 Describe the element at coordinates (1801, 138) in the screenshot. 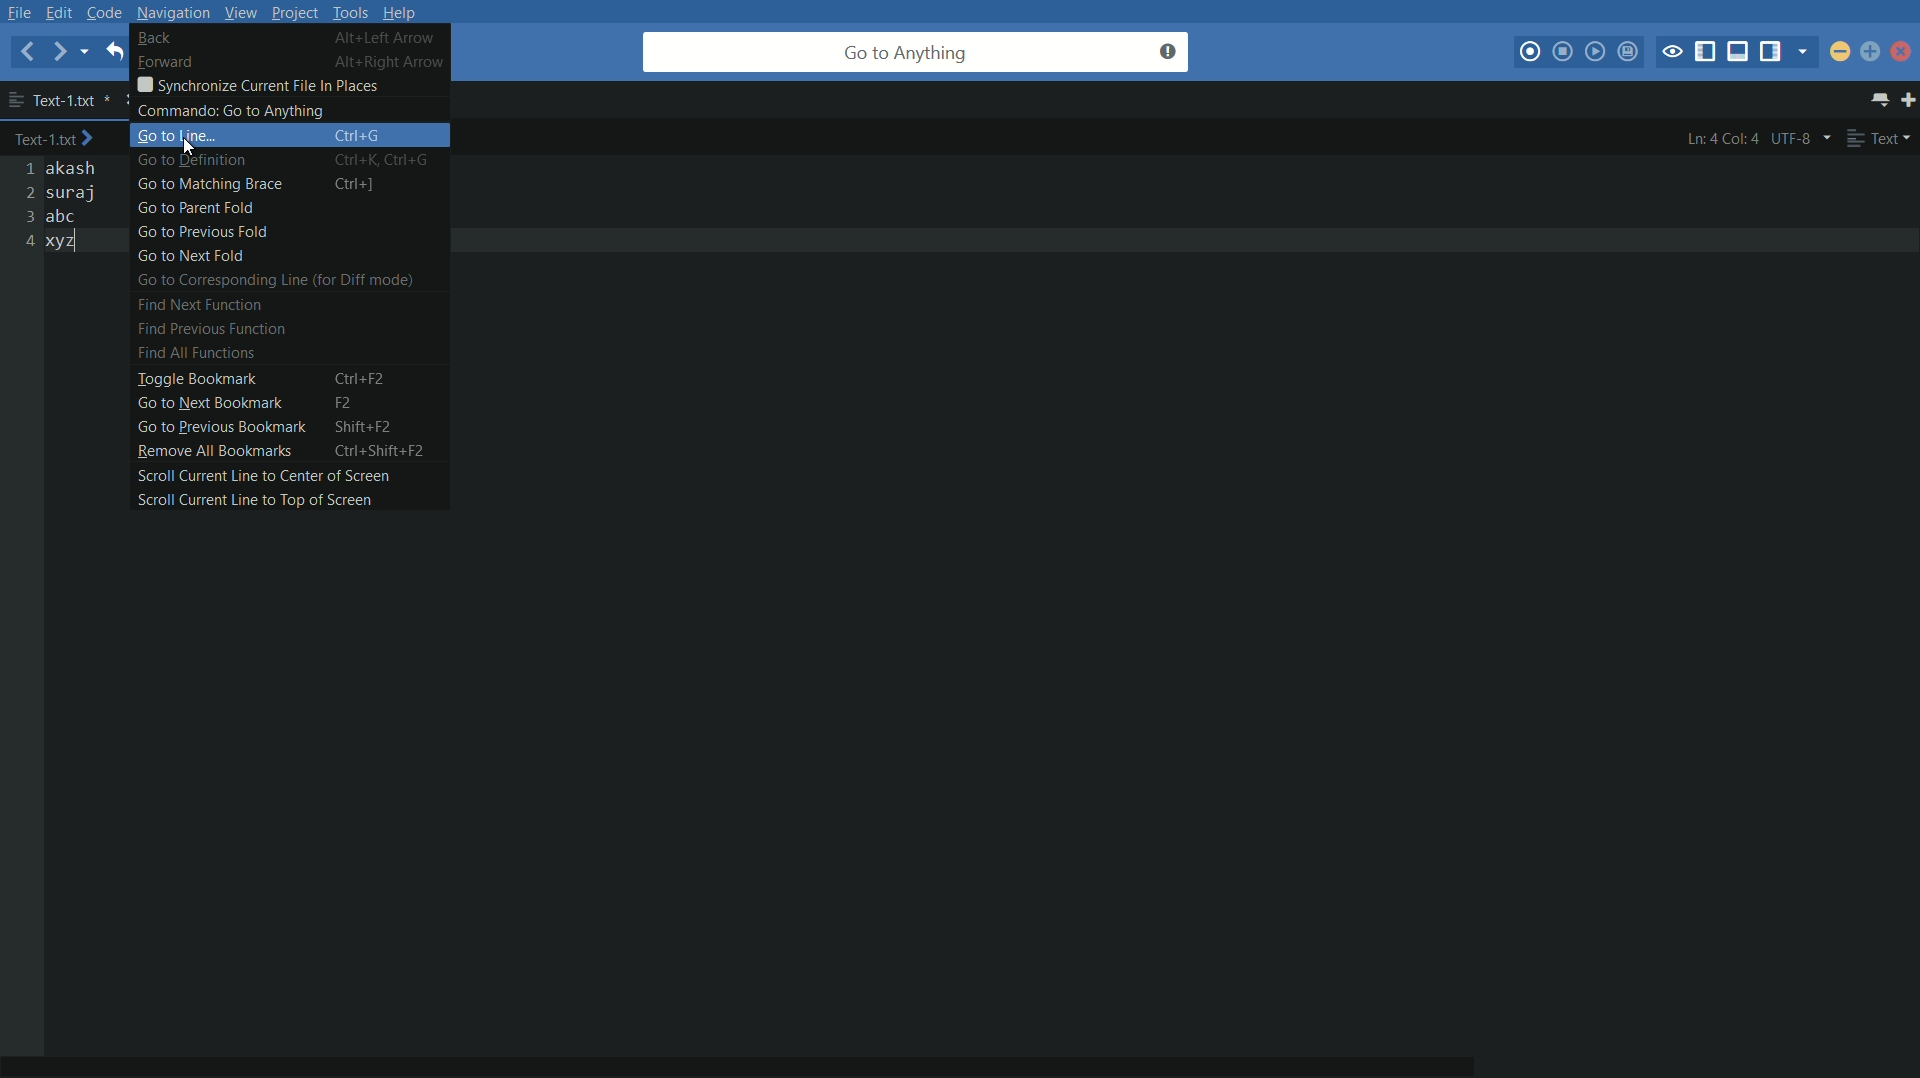

I see `utf-8` at that location.